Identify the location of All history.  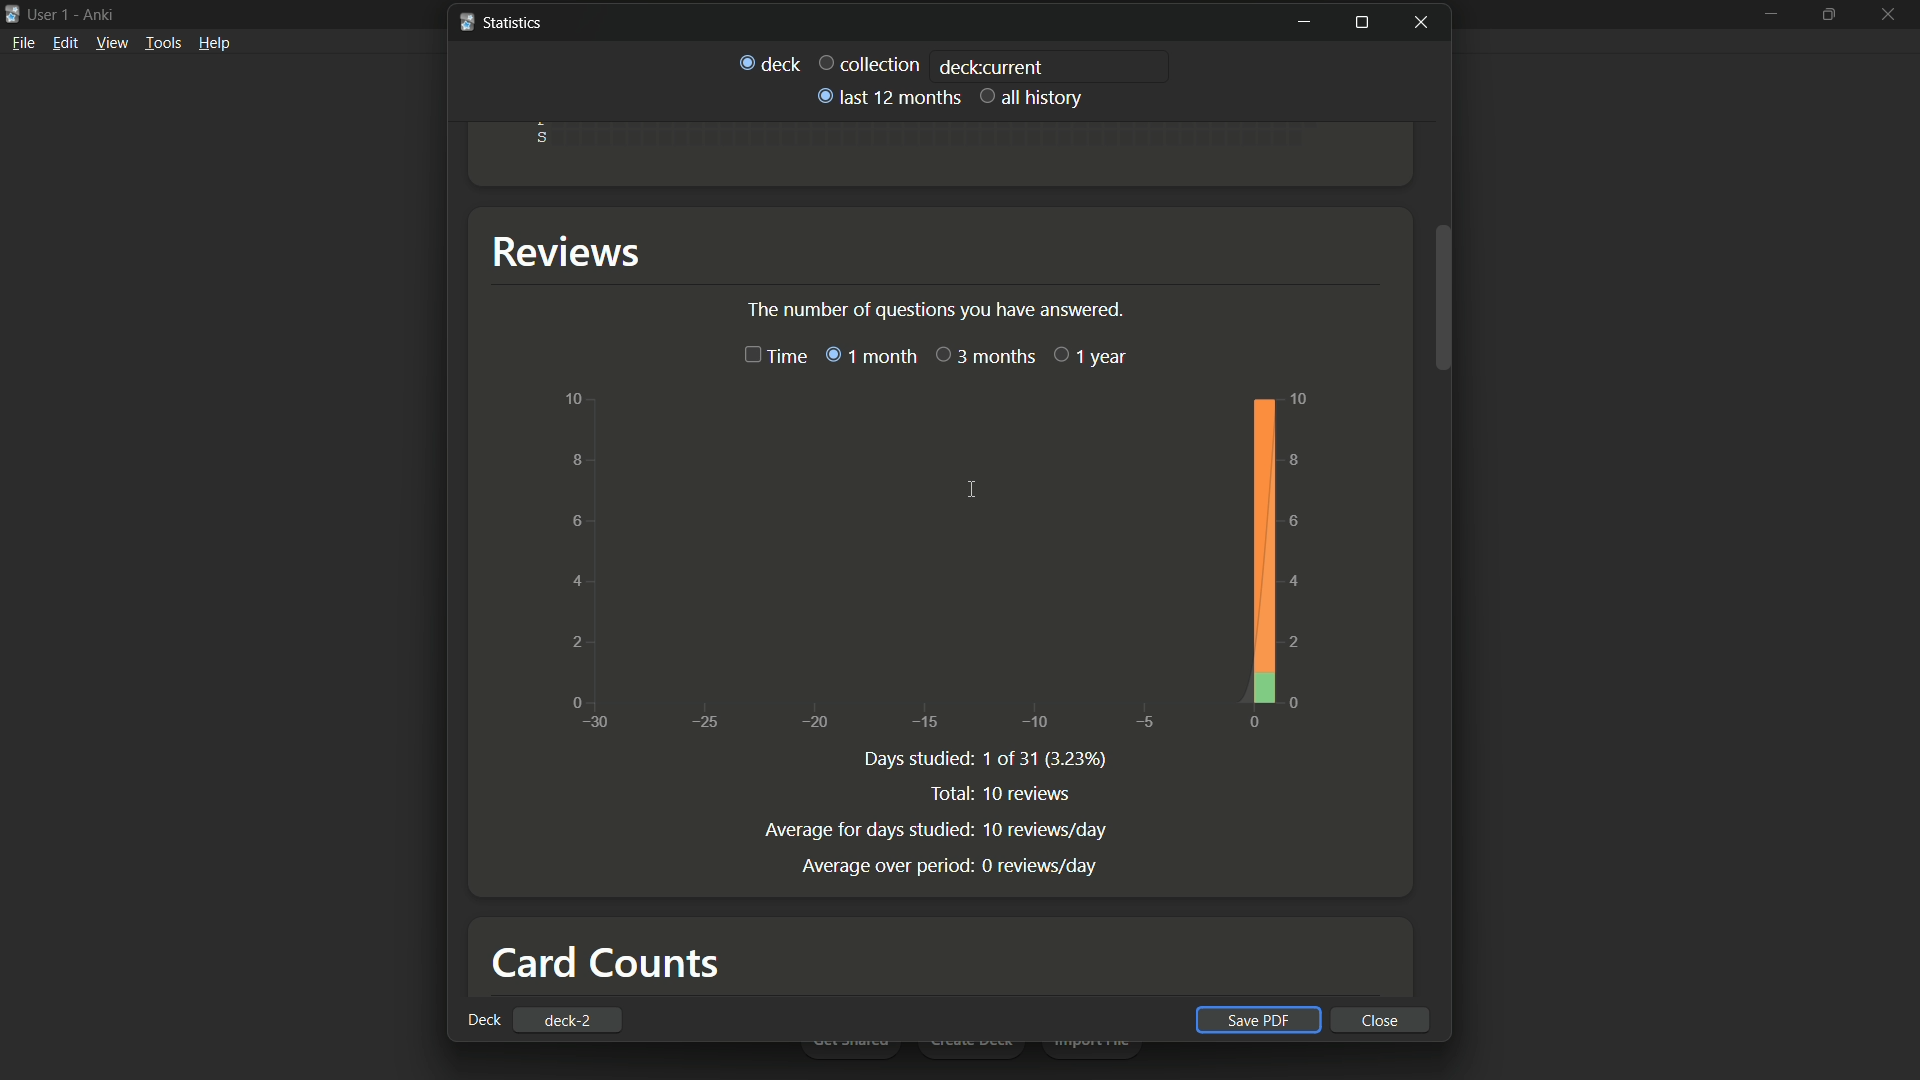
(1033, 98).